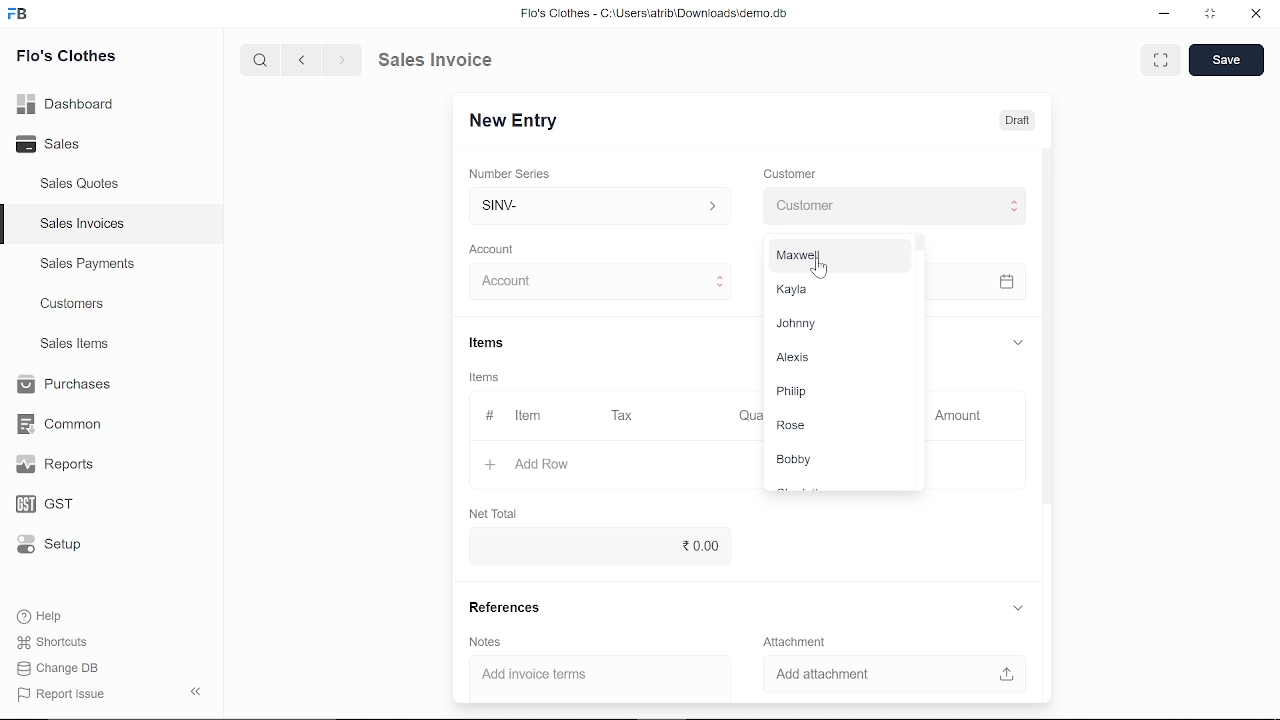 The width and height of the screenshot is (1280, 720). What do you see at coordinates (662, 15) in the screenshot?
I see `Flo's Clothes - C:\UsersatribiDownloads\demo.do` at bounding box center [662, 15].